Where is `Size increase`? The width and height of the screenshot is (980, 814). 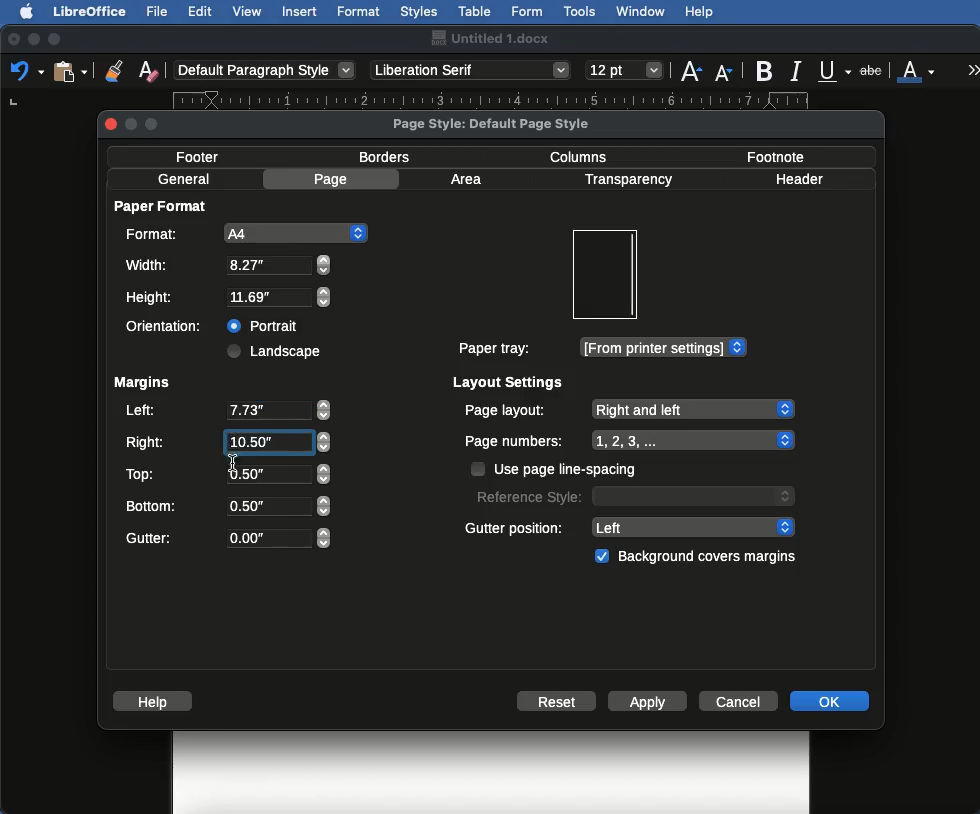
Size increase is located at coordinates (690, 69).